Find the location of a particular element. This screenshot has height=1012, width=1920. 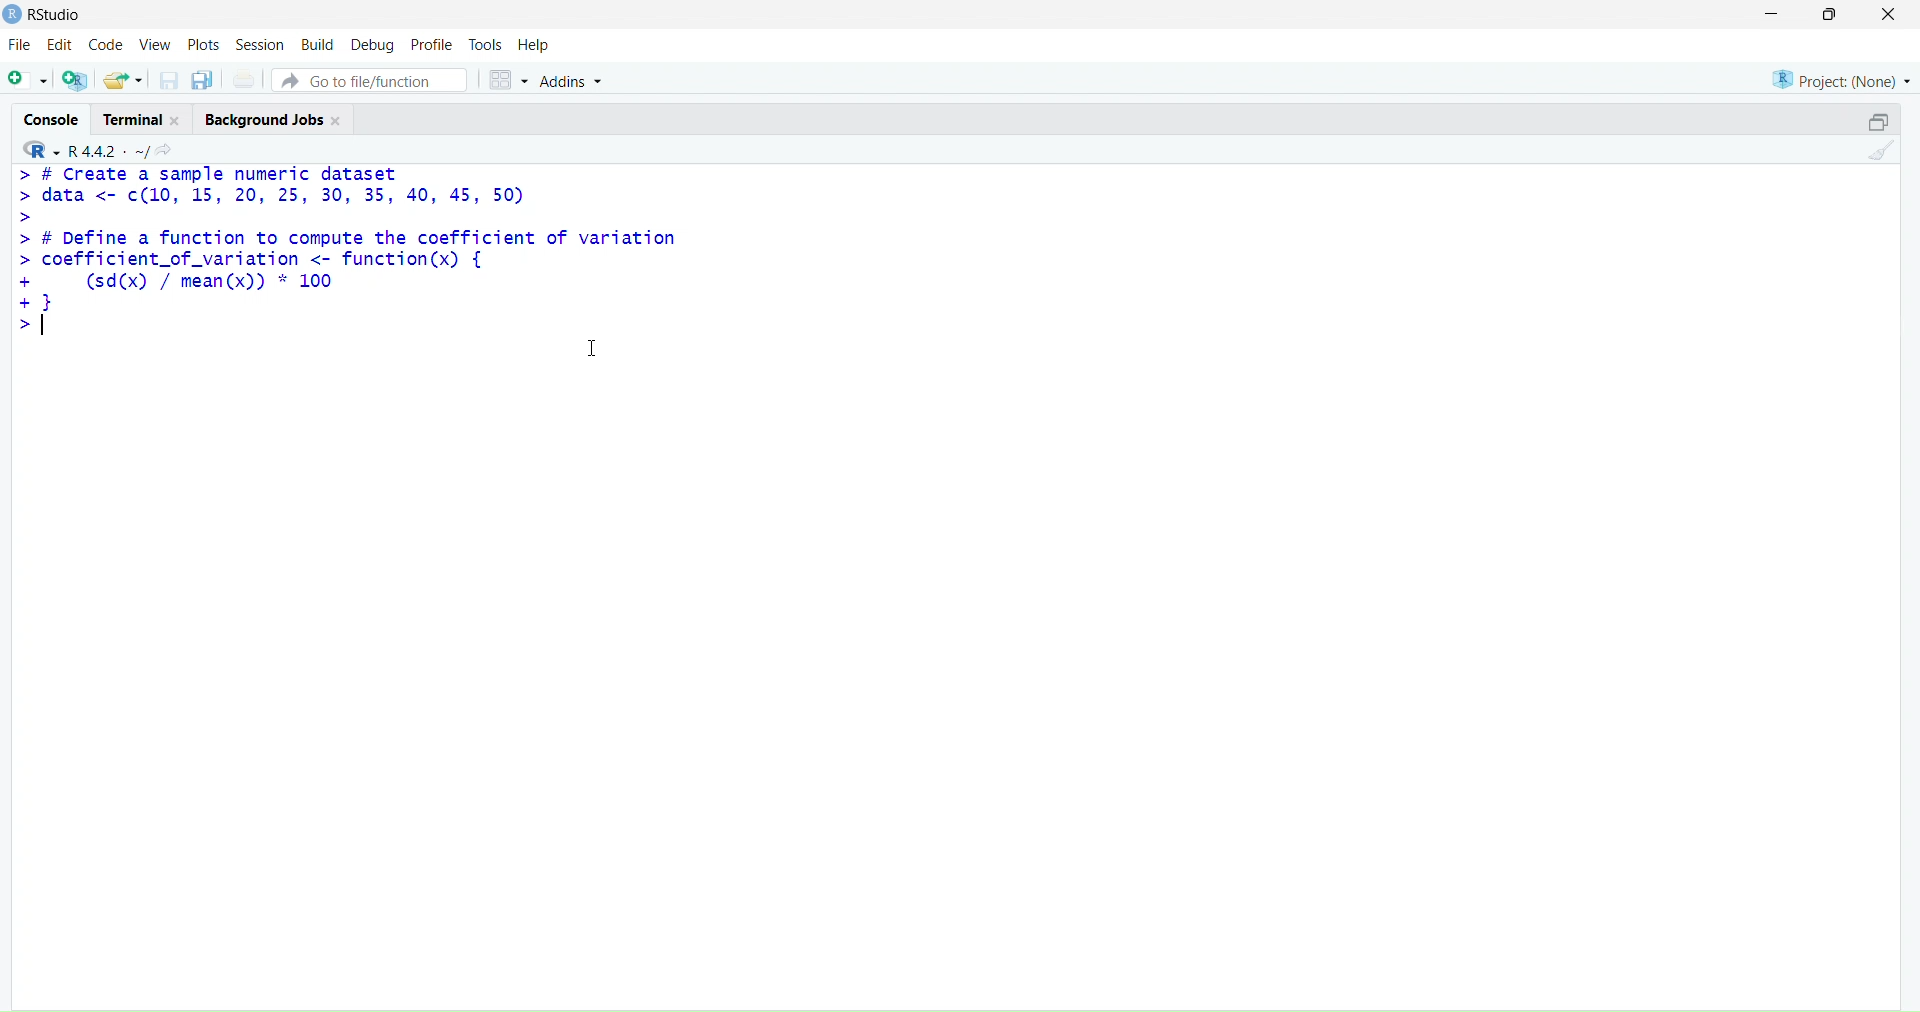

print is located at coordinates (245, 79).